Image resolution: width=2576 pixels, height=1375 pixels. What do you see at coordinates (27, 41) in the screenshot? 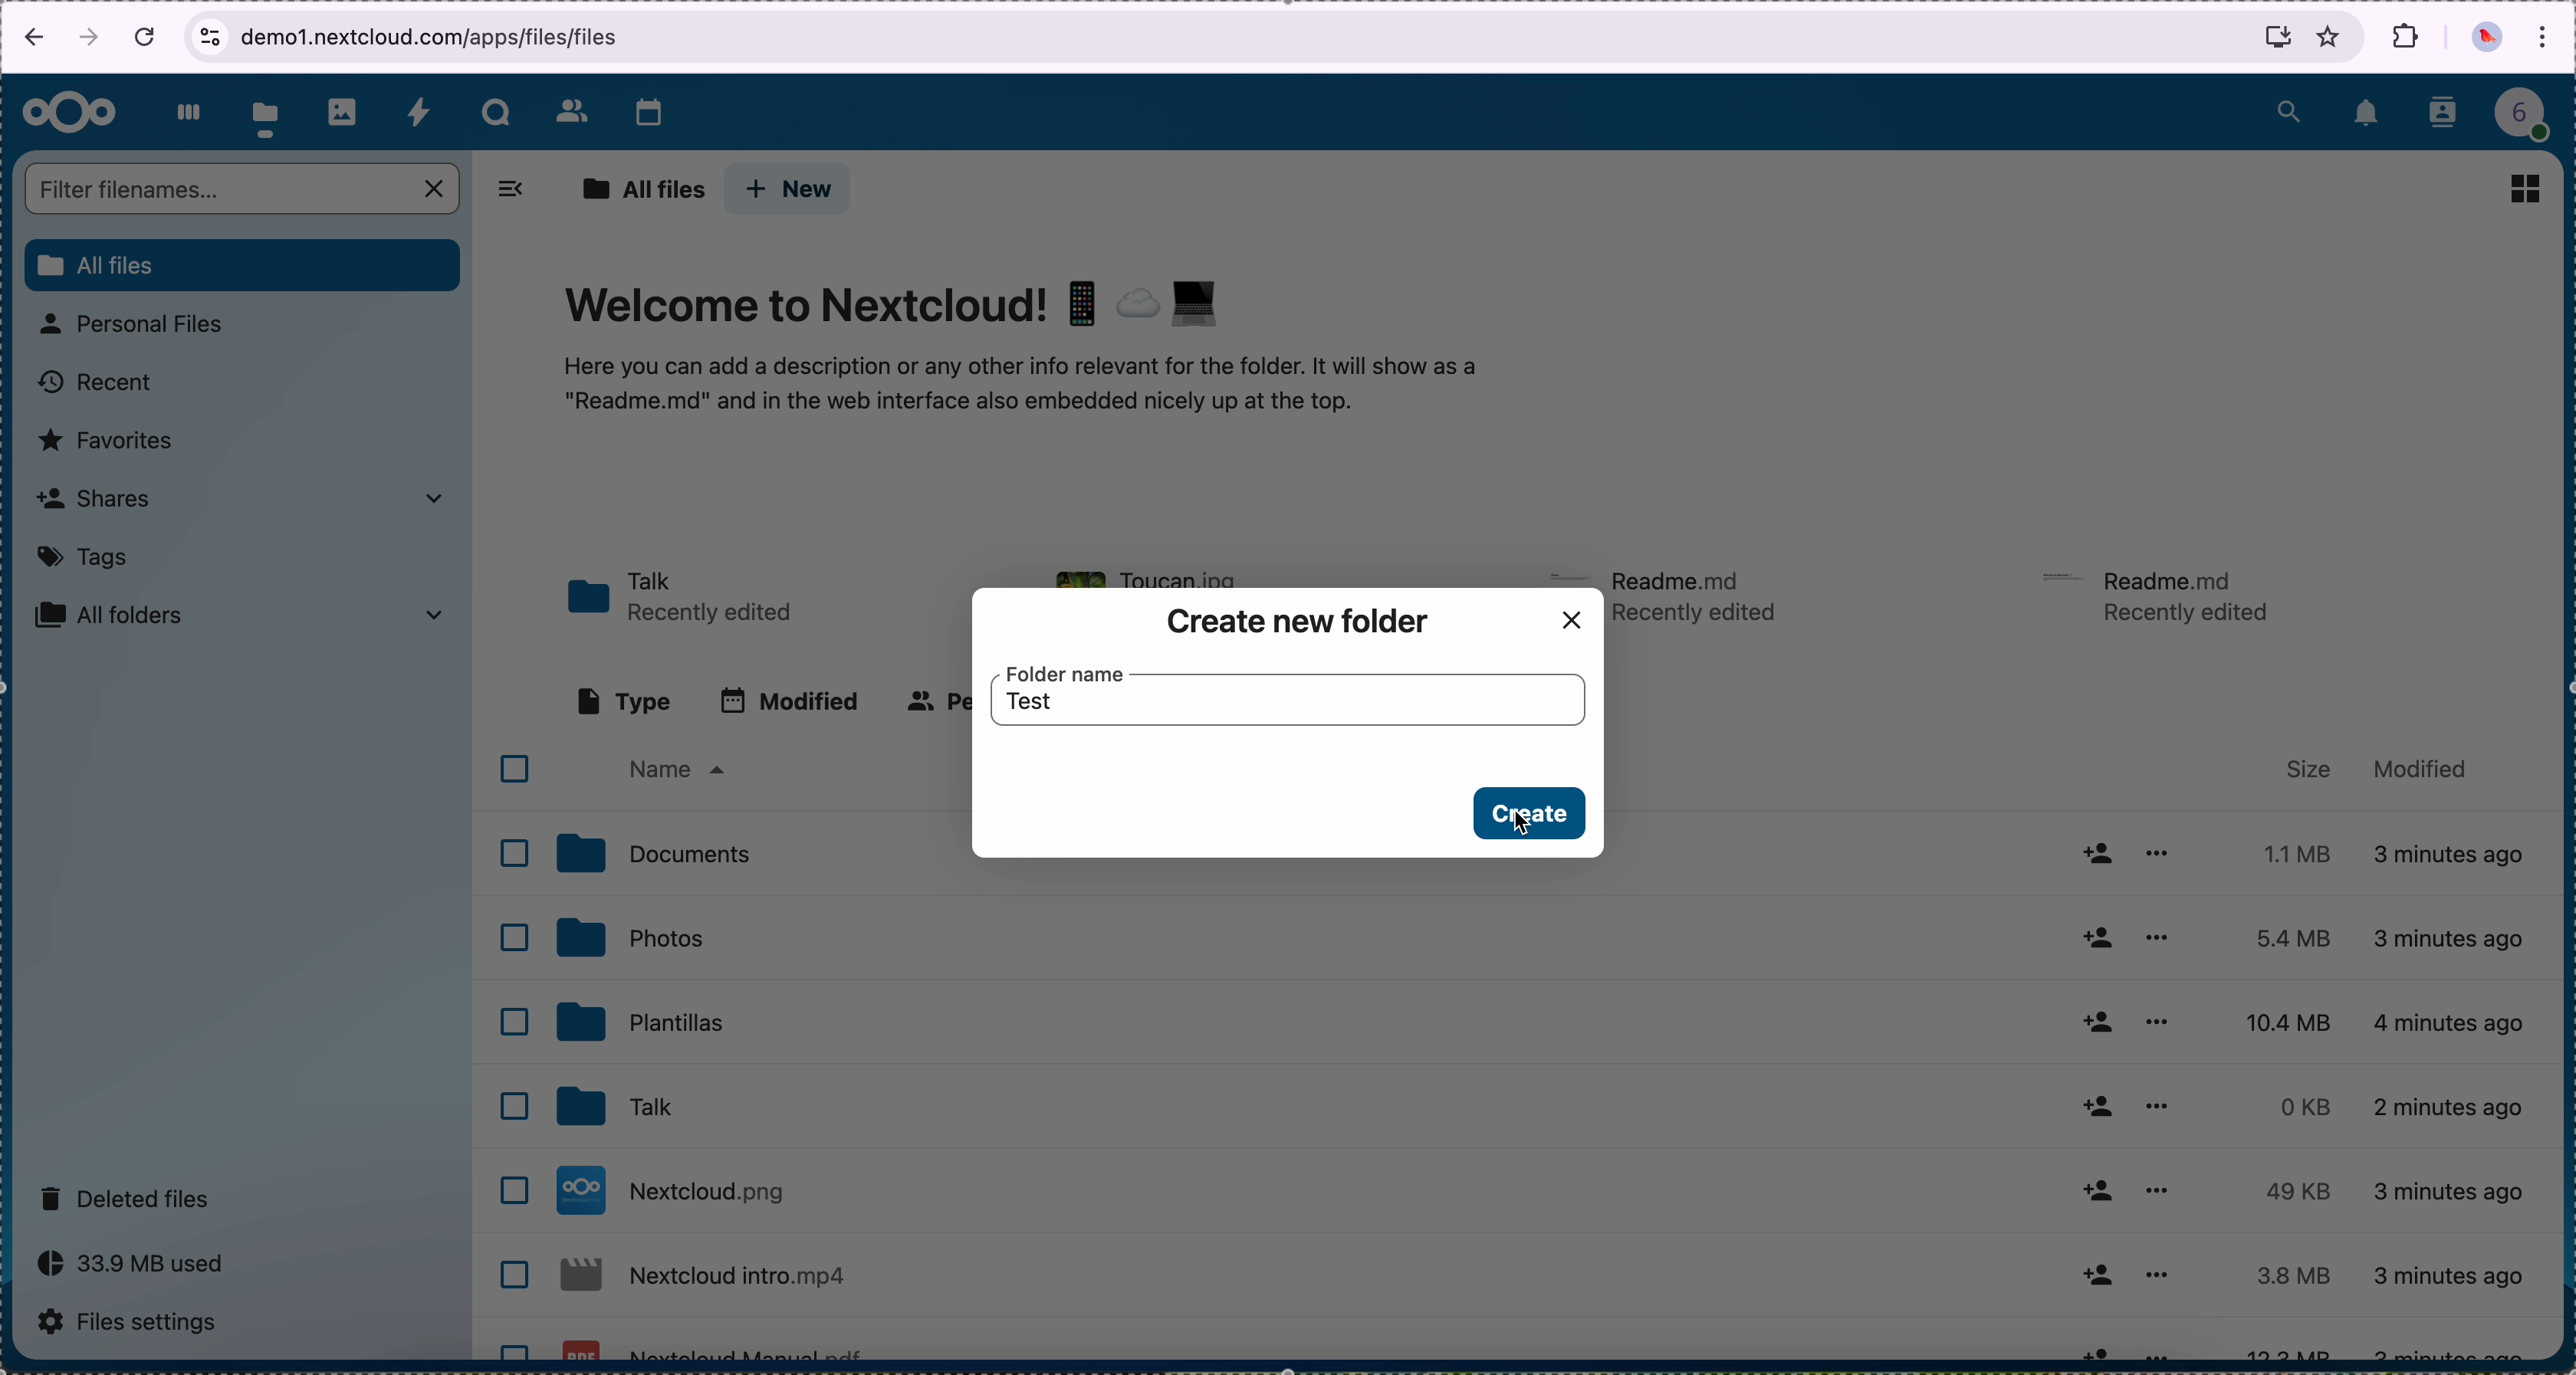
I see `navigate back` at bounding box center [27, 41].